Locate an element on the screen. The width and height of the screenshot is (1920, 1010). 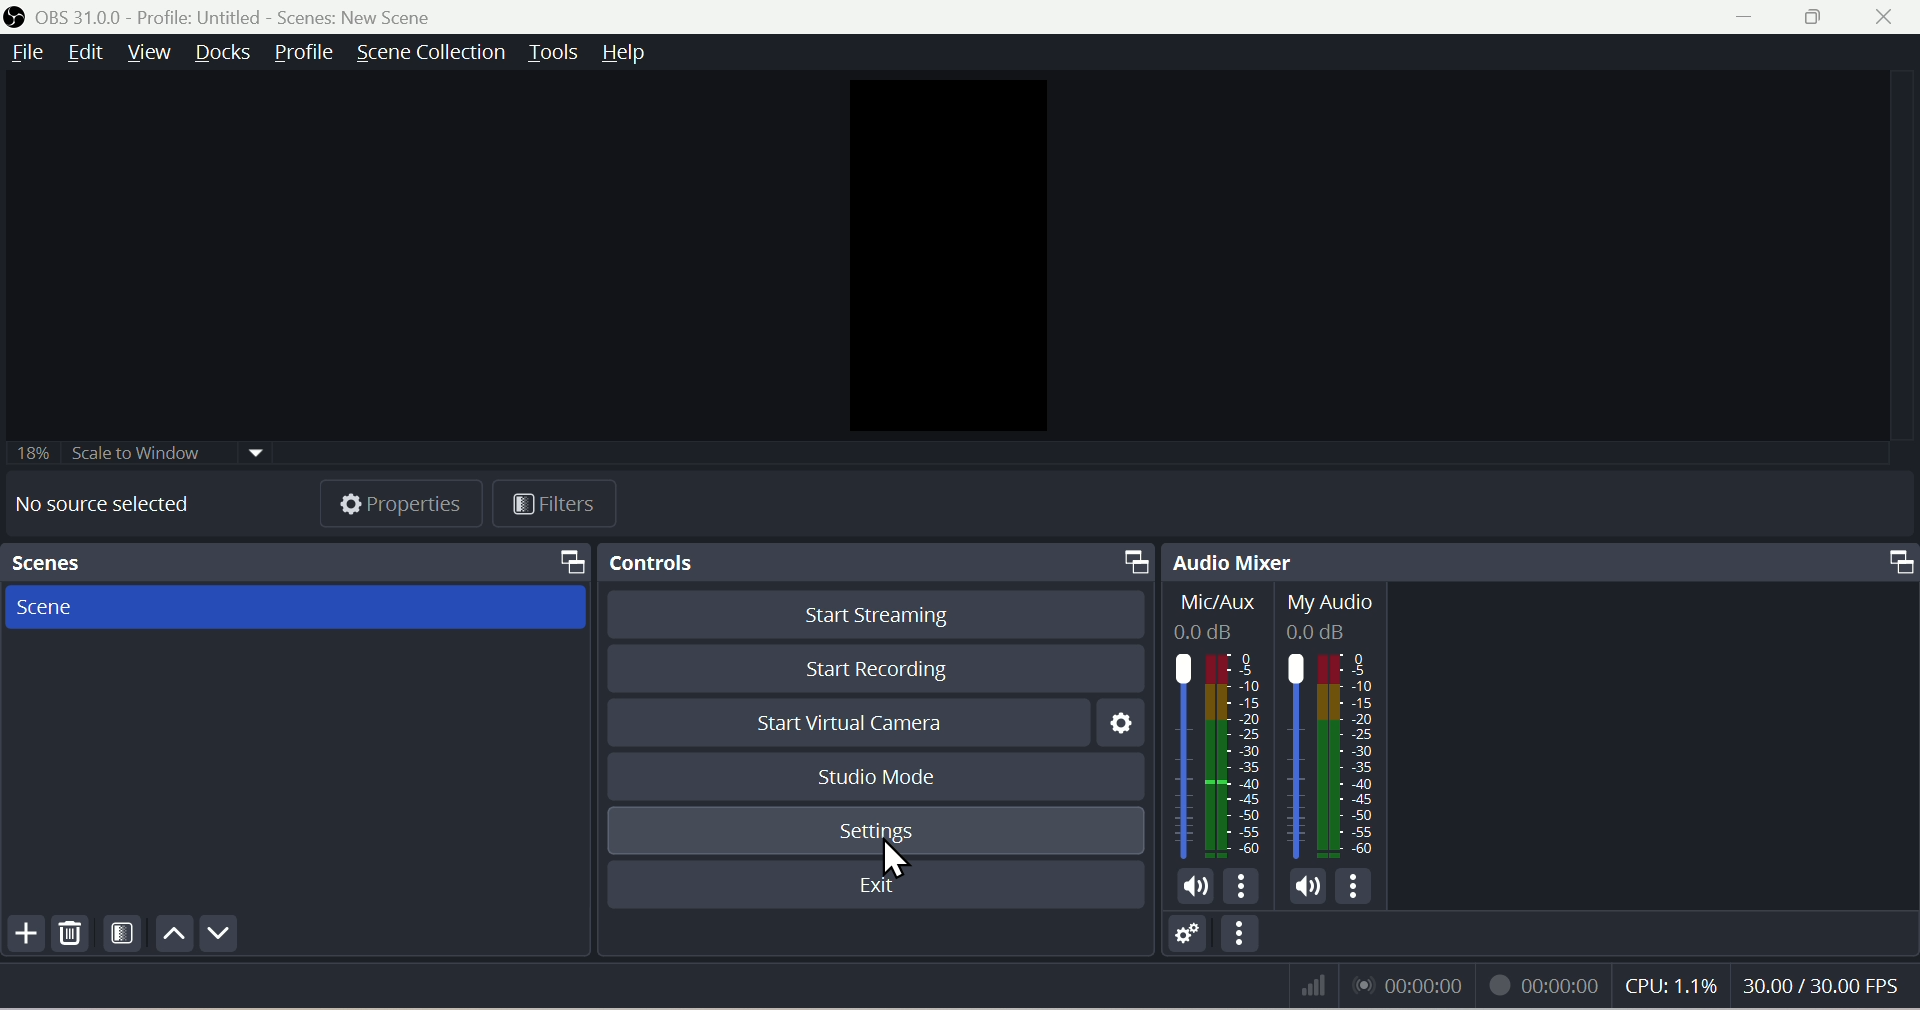
Minimiza is located at coordinates (1741, 18).